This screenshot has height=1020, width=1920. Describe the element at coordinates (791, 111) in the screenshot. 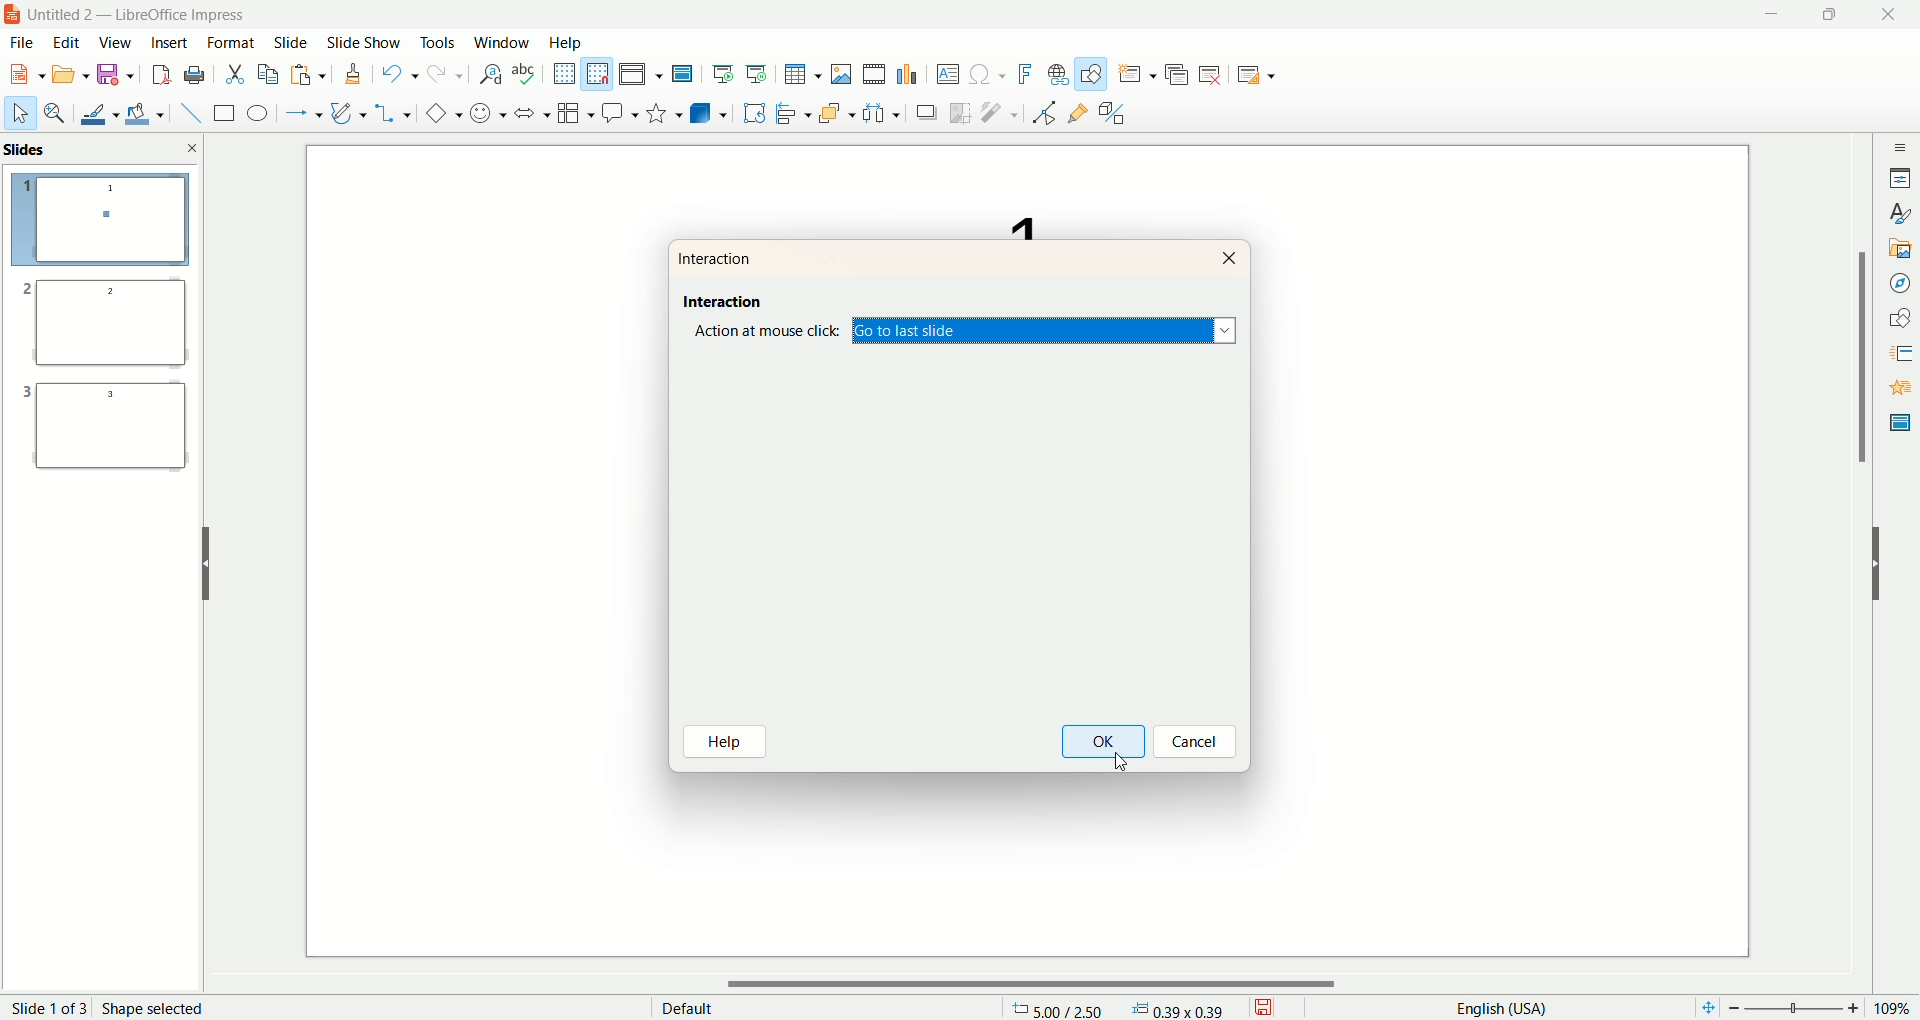

I see `align` at that location.